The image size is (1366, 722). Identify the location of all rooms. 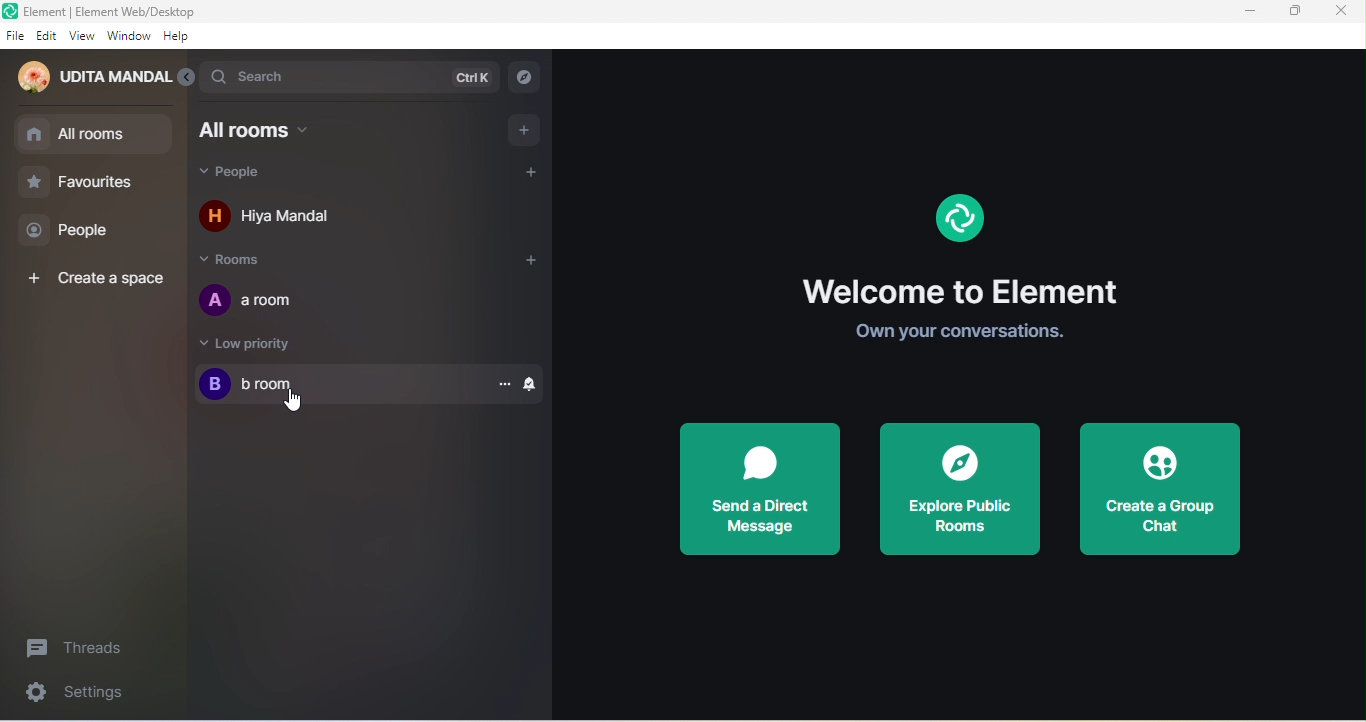
(266, 130).